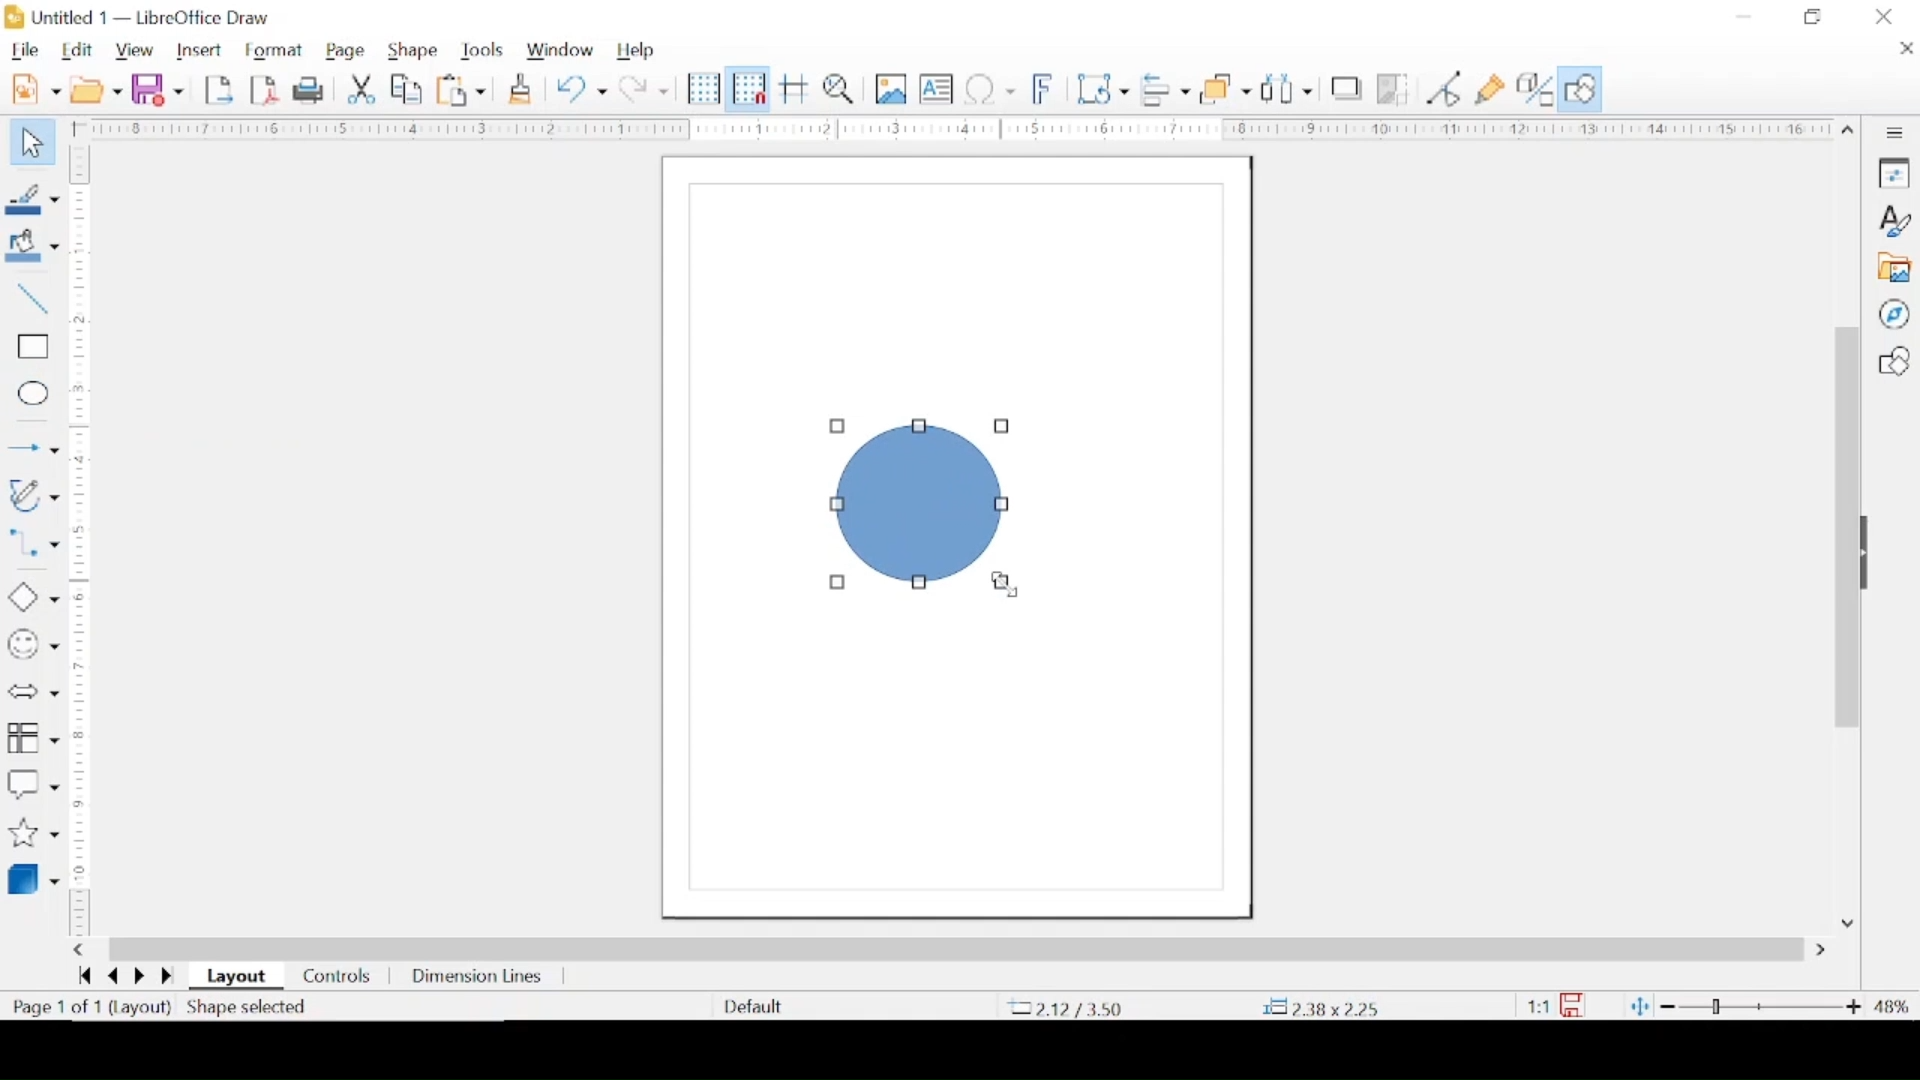 This screenshot has height=1080, width=1920. What do you see at coordinates (1005, 586) in the screenshot?
I see `cursor` at bounding box center [1005, 586].